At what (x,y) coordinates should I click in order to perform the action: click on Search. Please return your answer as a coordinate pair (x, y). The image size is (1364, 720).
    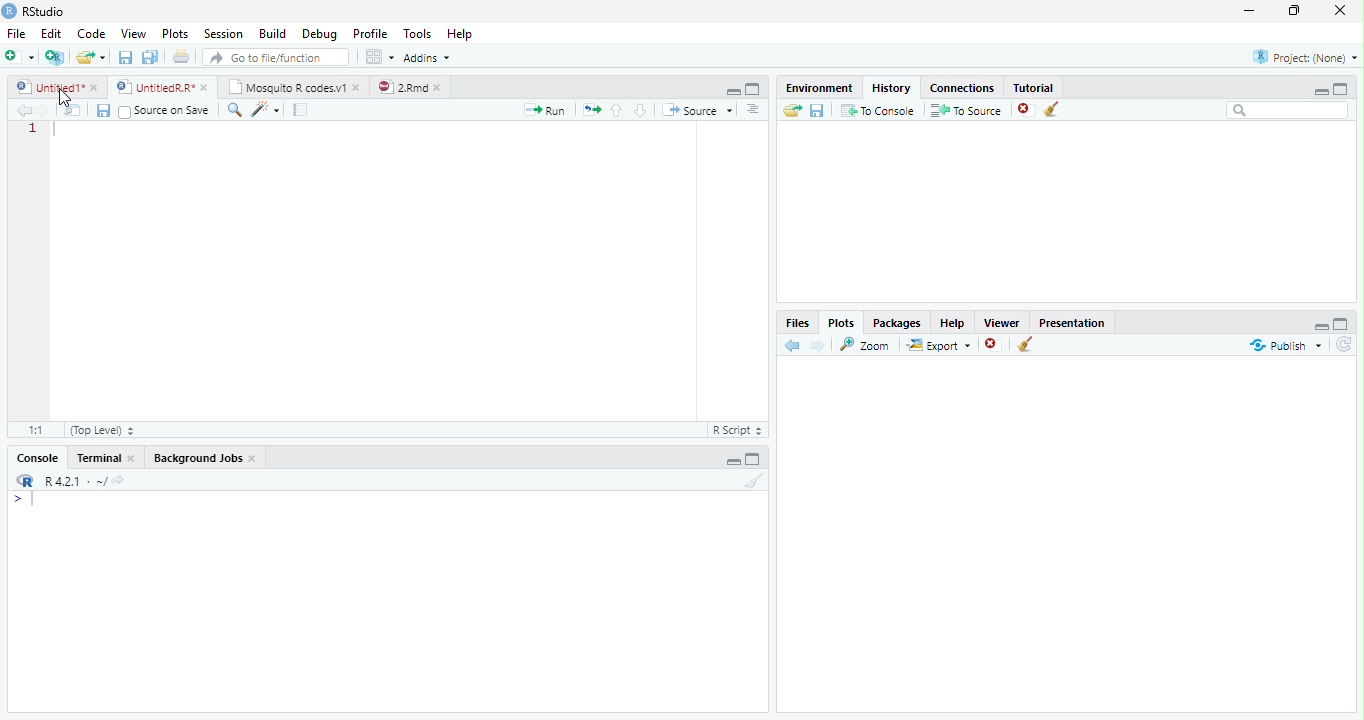
    Looking at the image, I should click on (1288, 110).